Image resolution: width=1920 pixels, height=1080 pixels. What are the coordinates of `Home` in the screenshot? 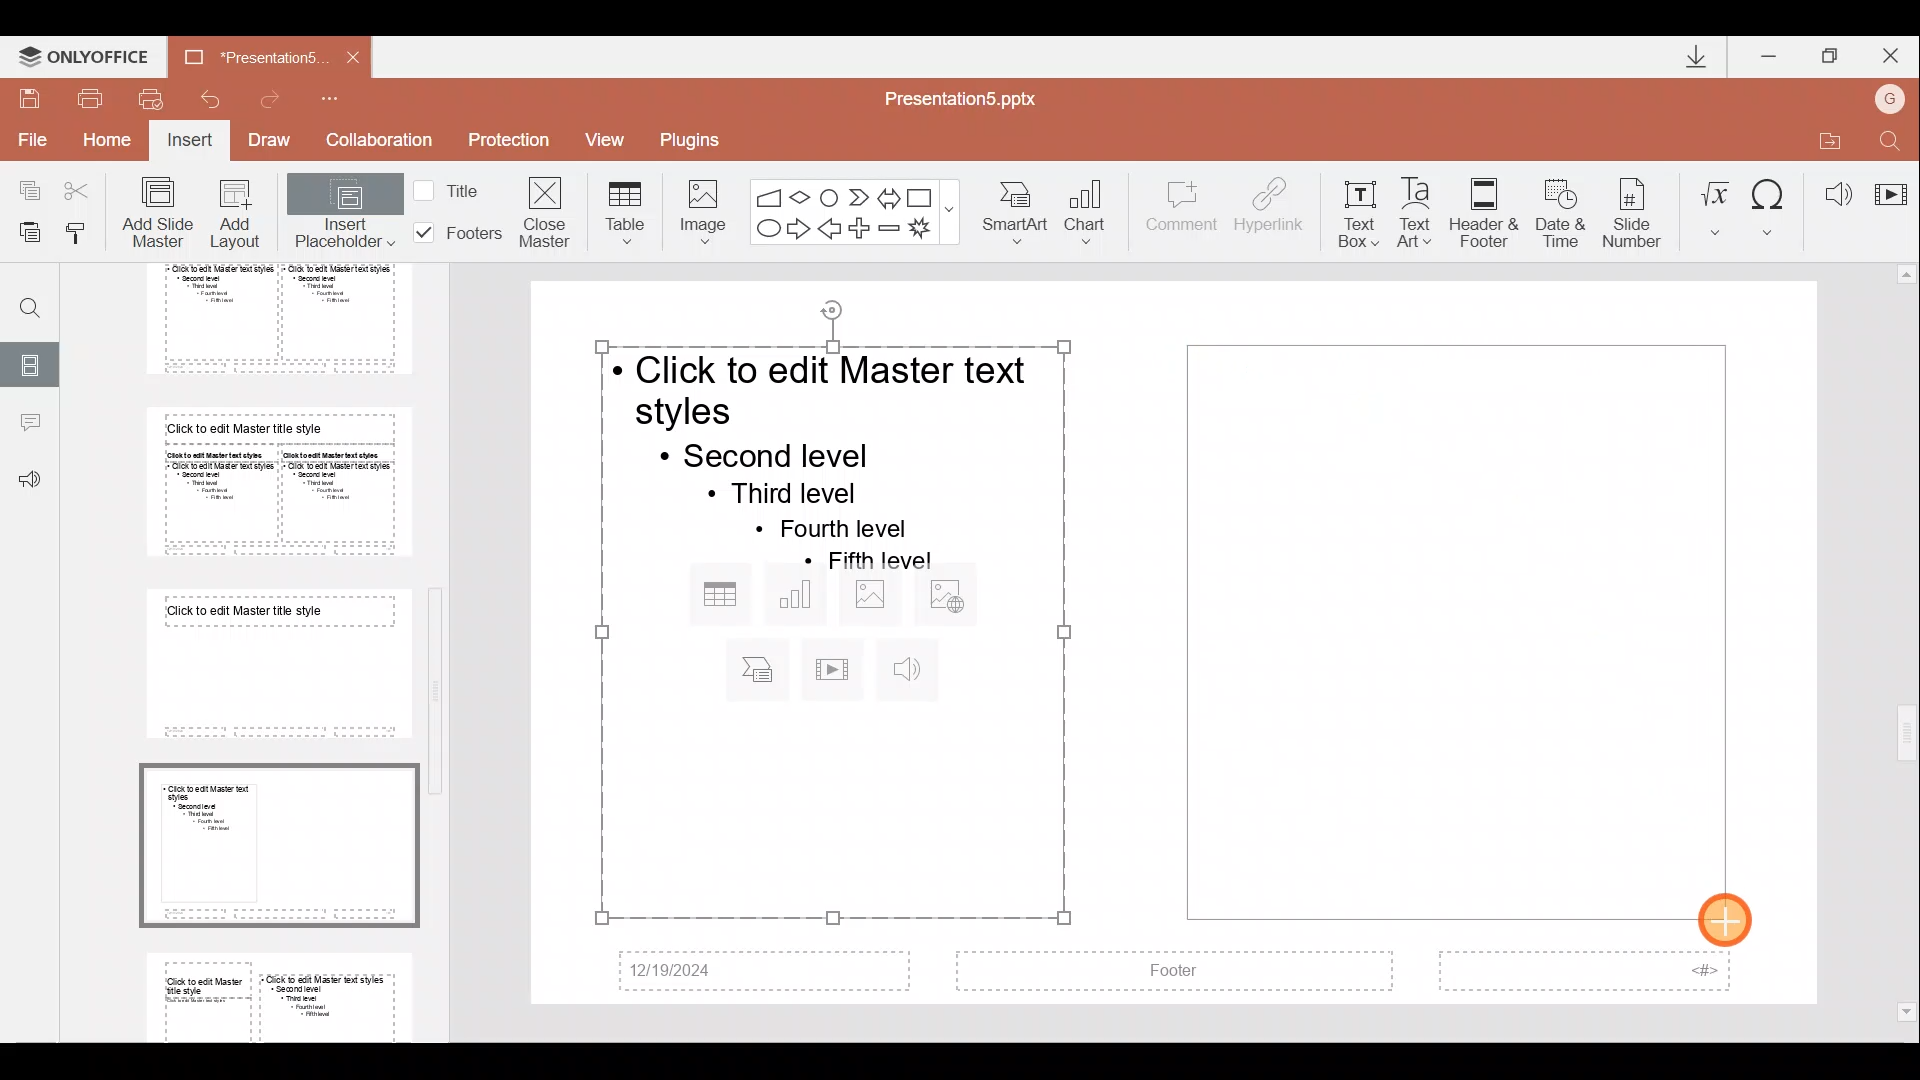 It's located at (110, 145).